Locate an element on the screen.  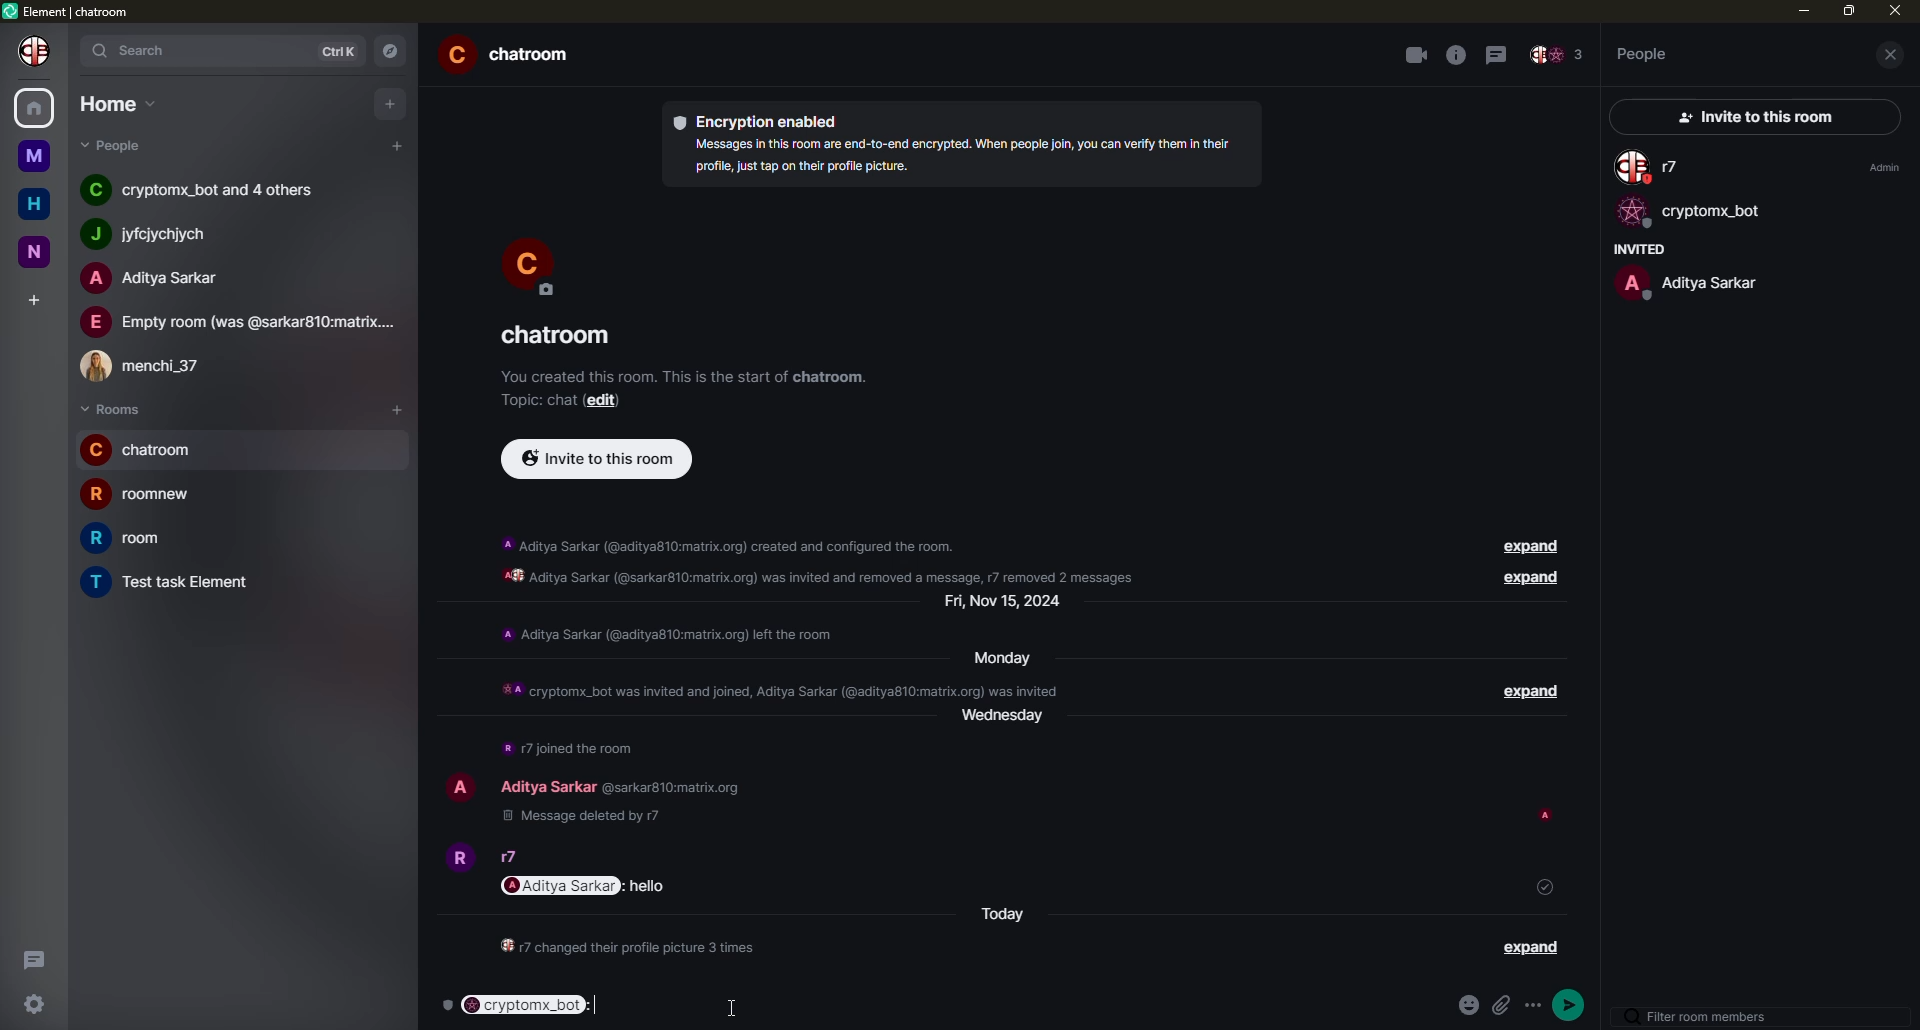
id is located at coordinates (669, 789).